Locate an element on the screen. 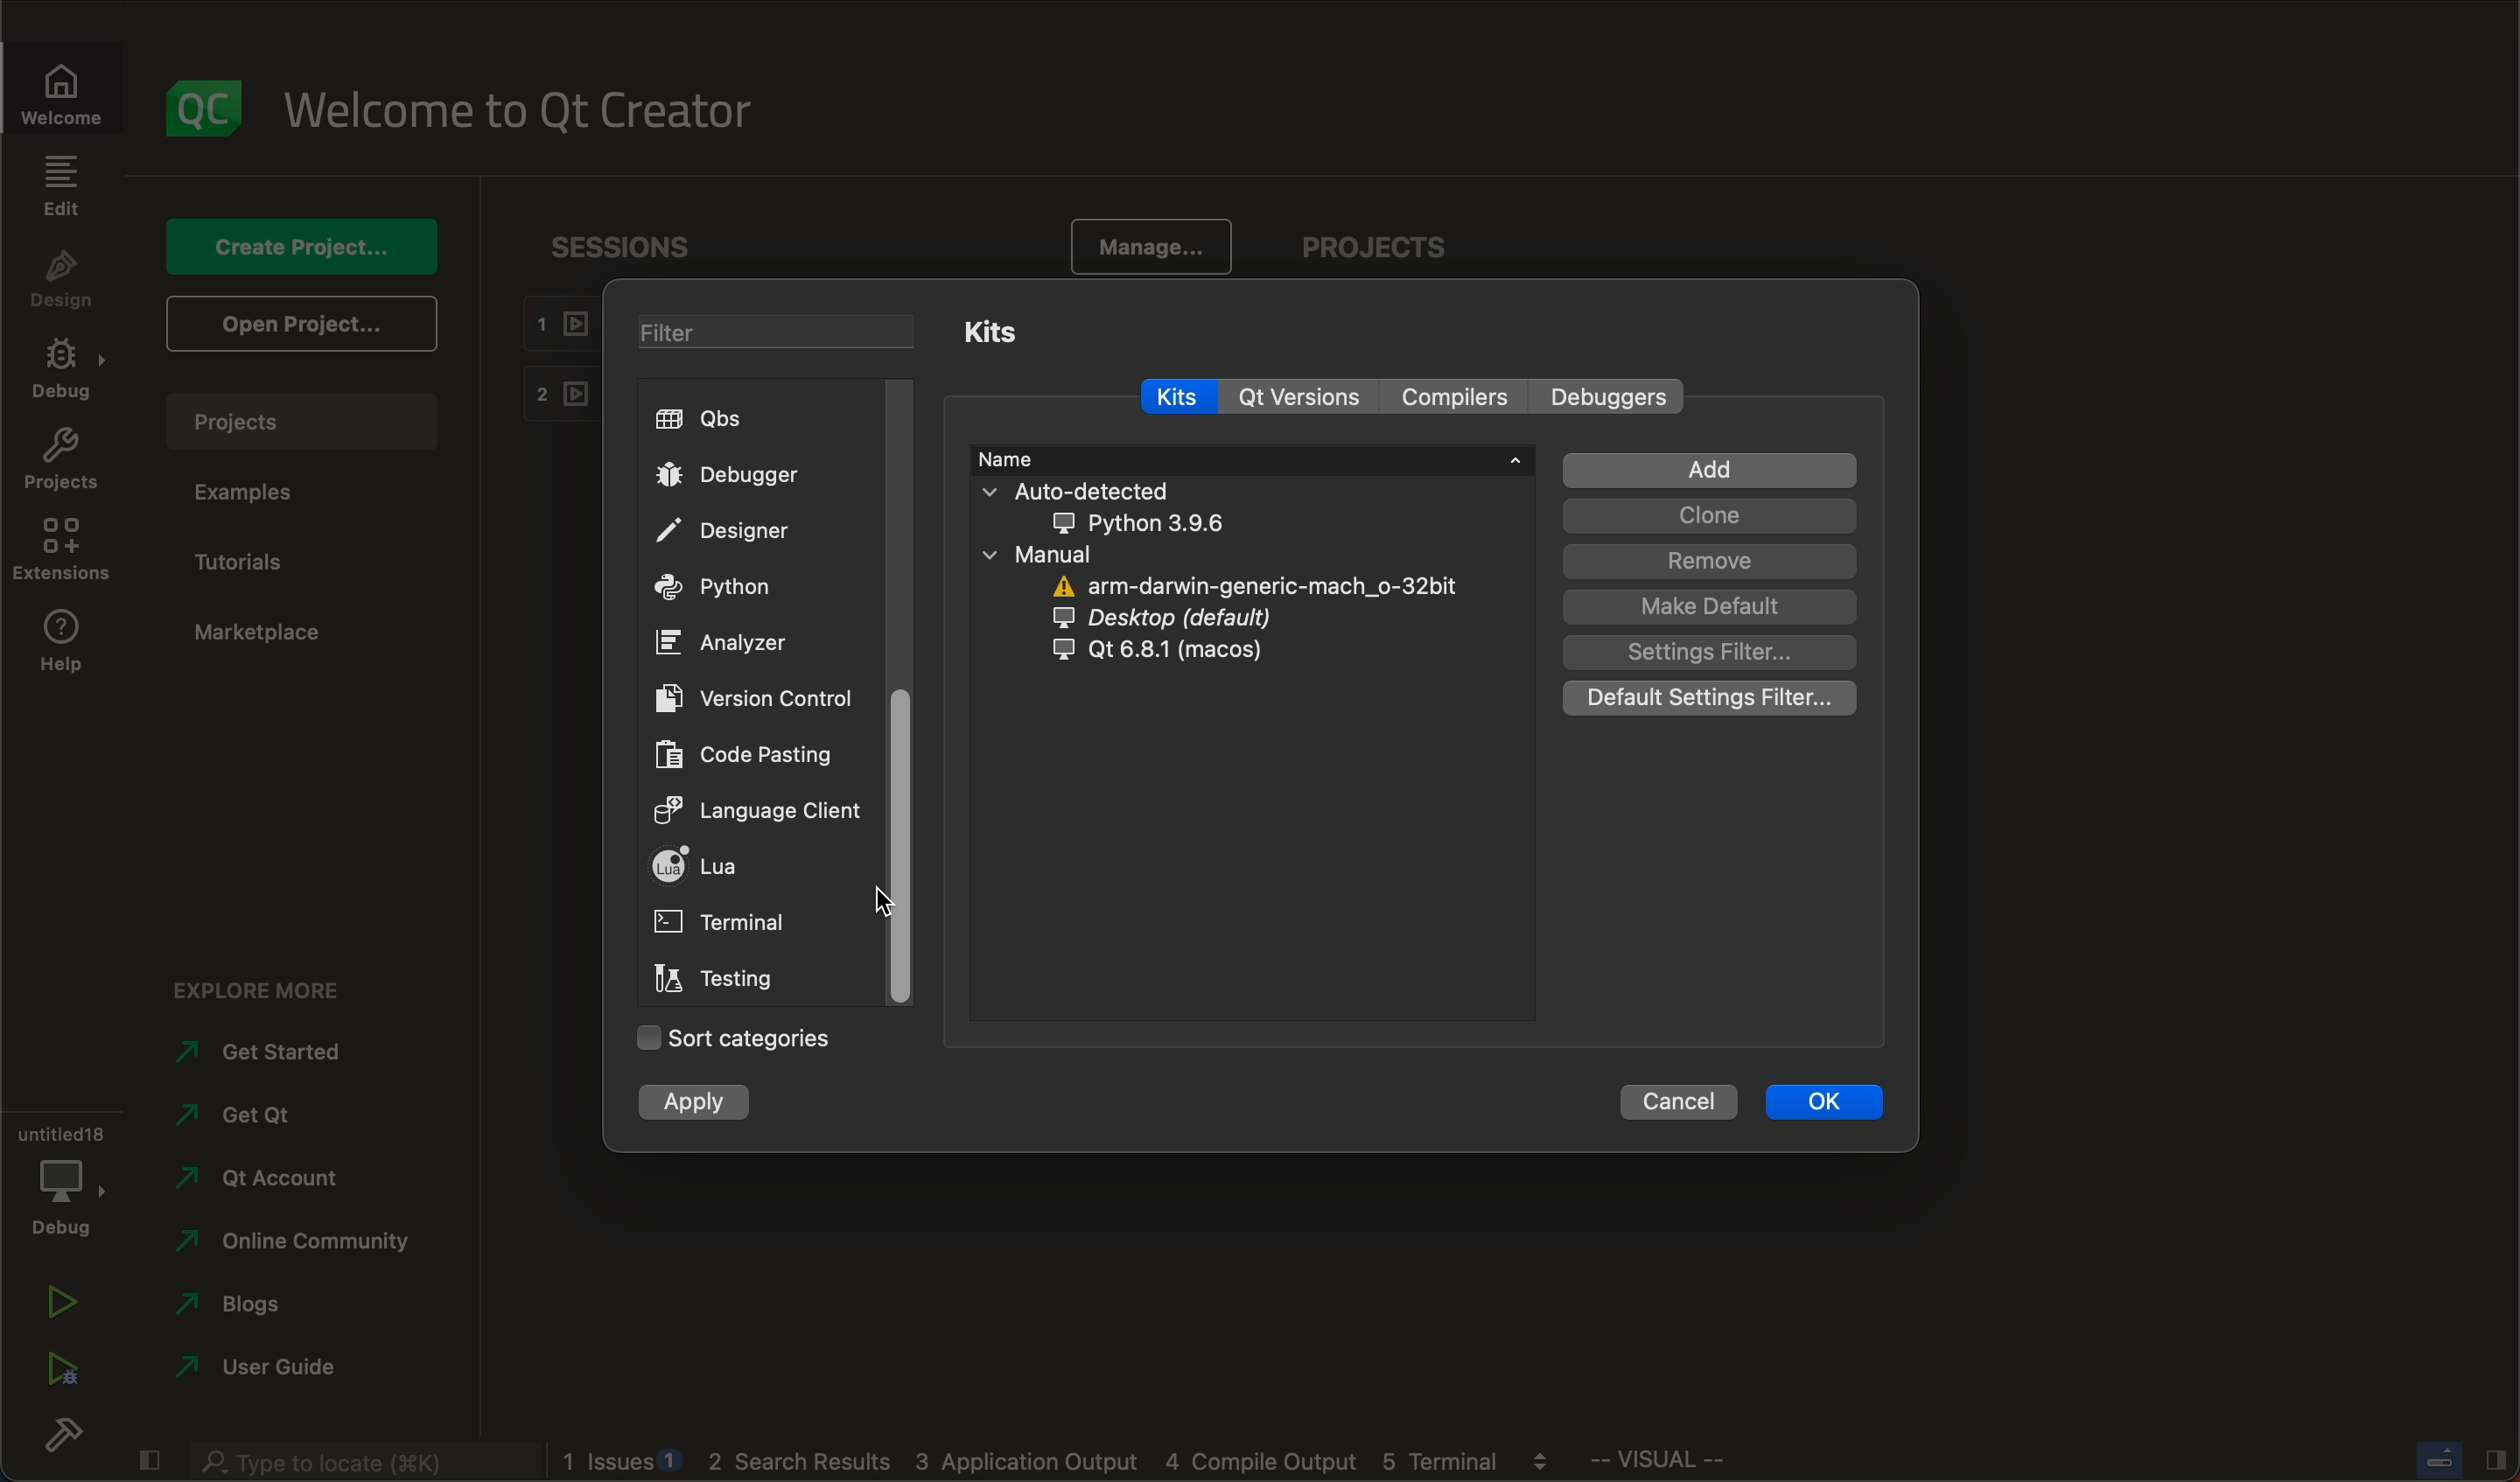 The image size is (2520, 1482). desktop is located at coordinates (1175, 621).